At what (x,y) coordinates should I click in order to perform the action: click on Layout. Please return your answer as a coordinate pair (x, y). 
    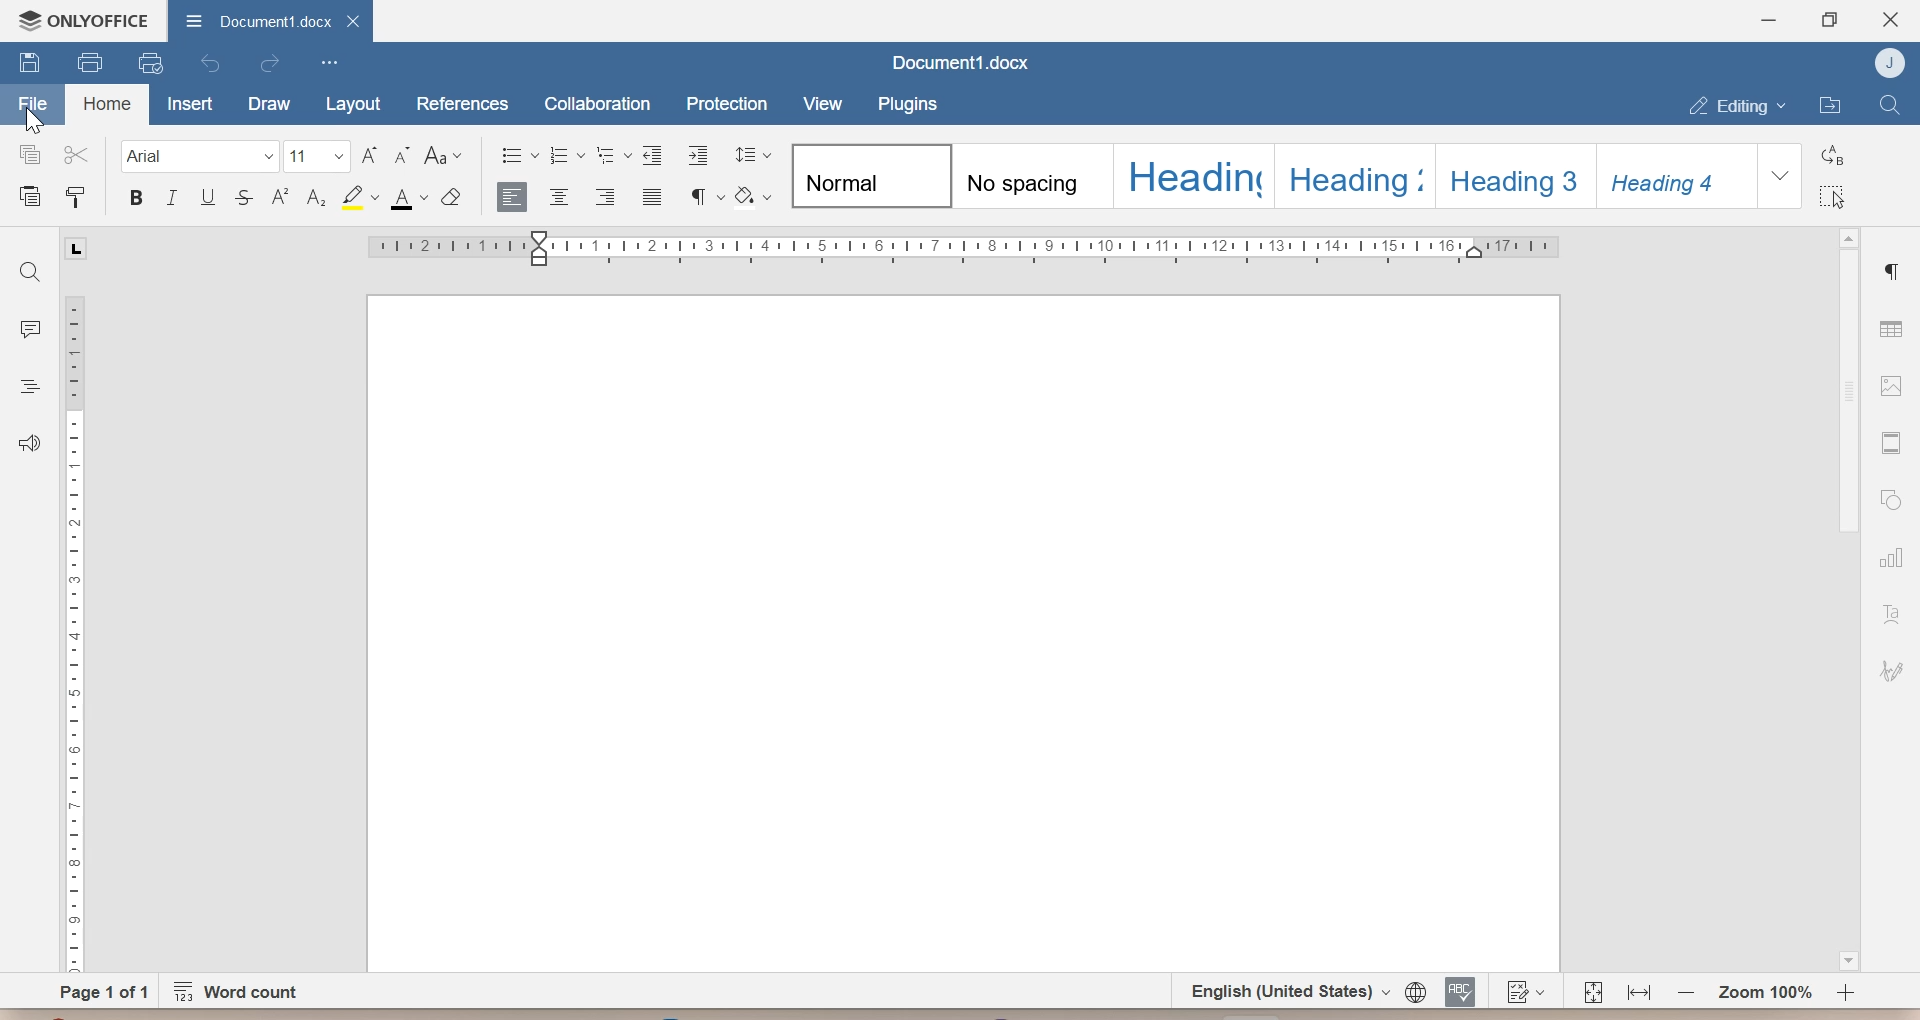
    Looking at the image, I should click on (349, 105).